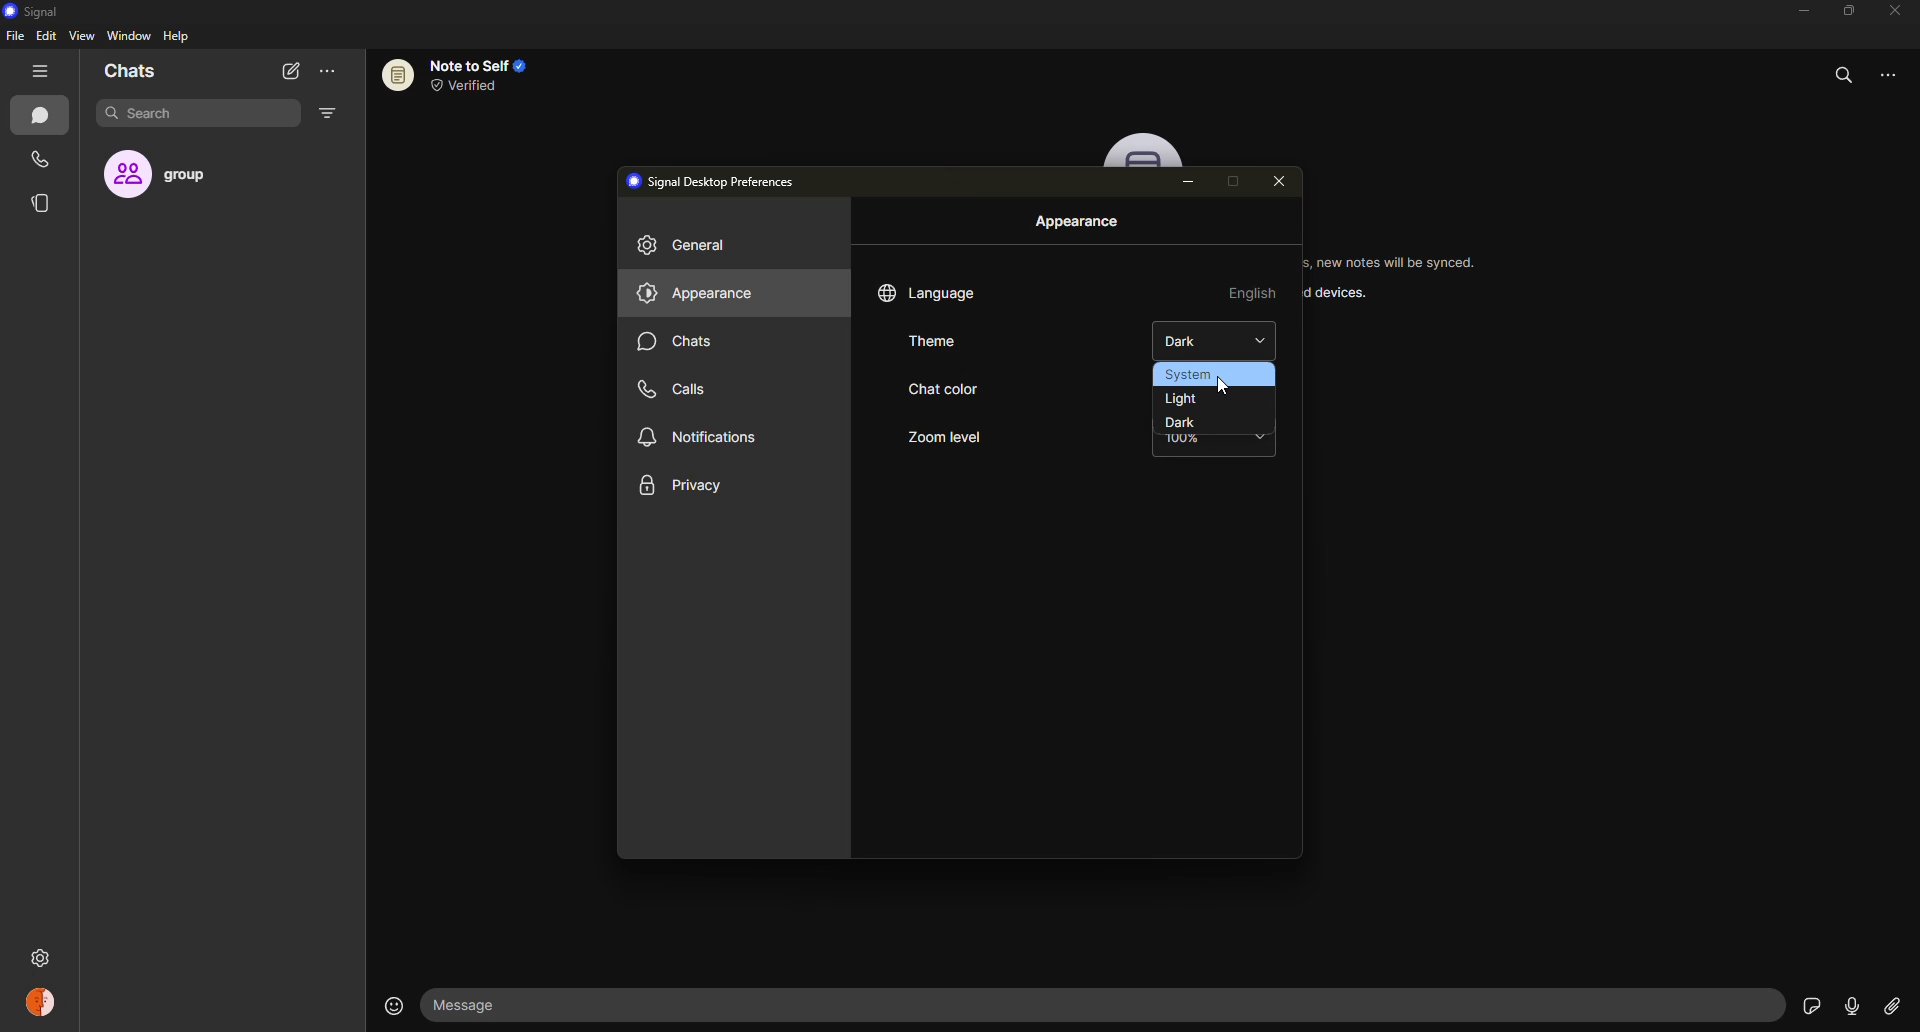 This screenshot has width=1920, height=1032. I want to click on appearance, so click(698, 293).